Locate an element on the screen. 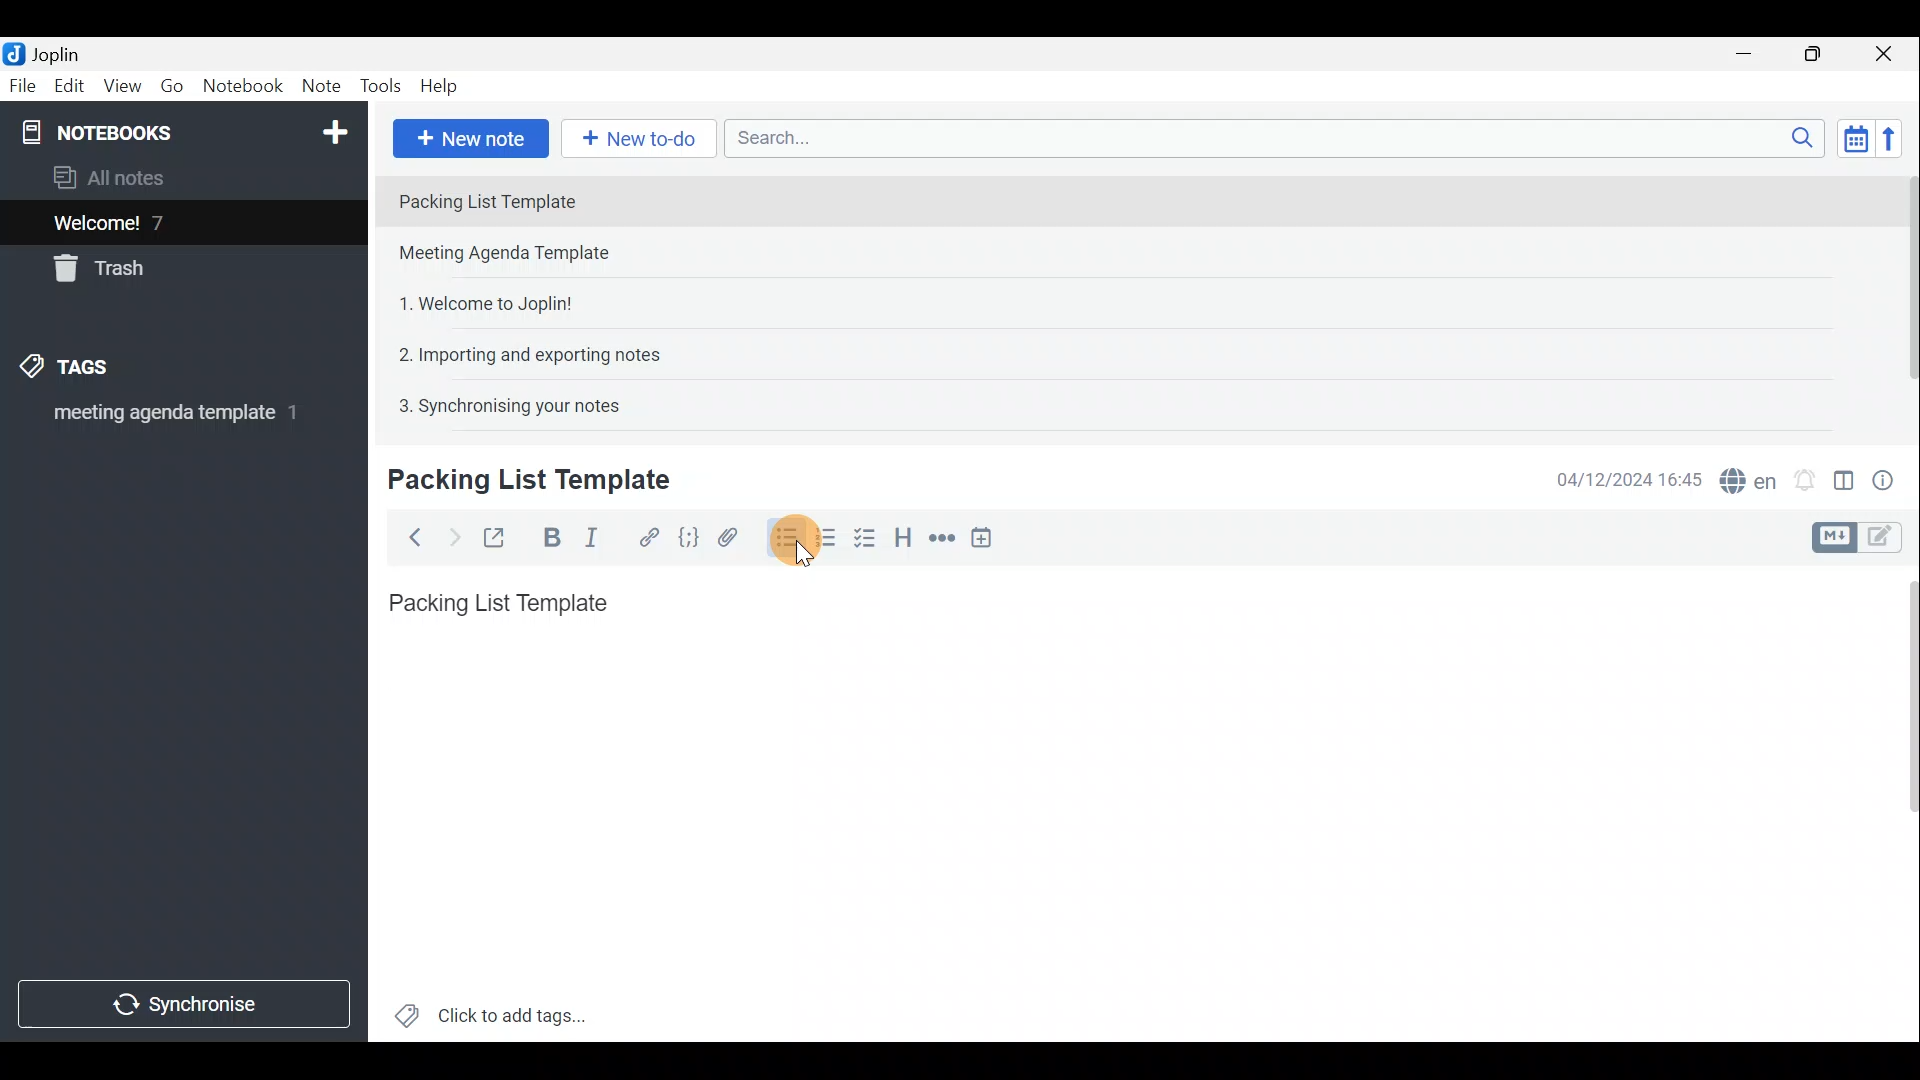  Scroll bar is located at coordinates (1901, 292).